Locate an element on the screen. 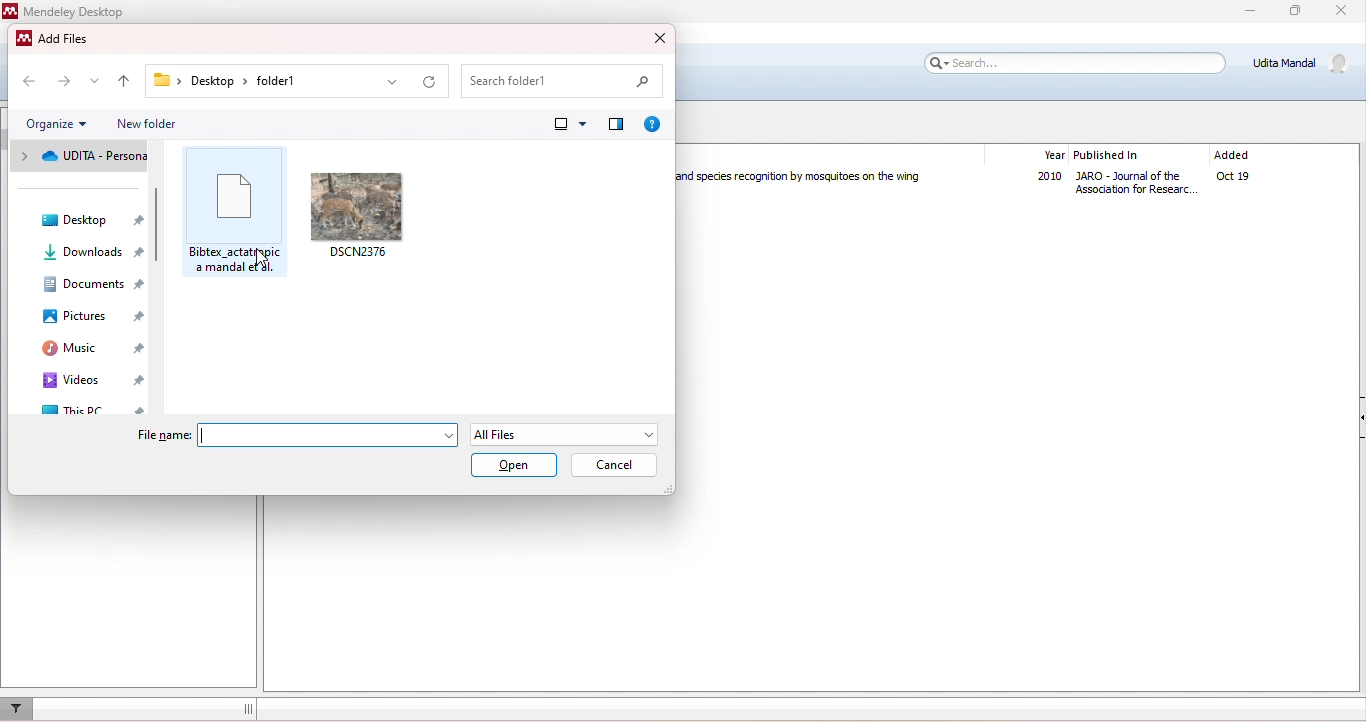  Input box for file name is located at coordinates (319, 435).